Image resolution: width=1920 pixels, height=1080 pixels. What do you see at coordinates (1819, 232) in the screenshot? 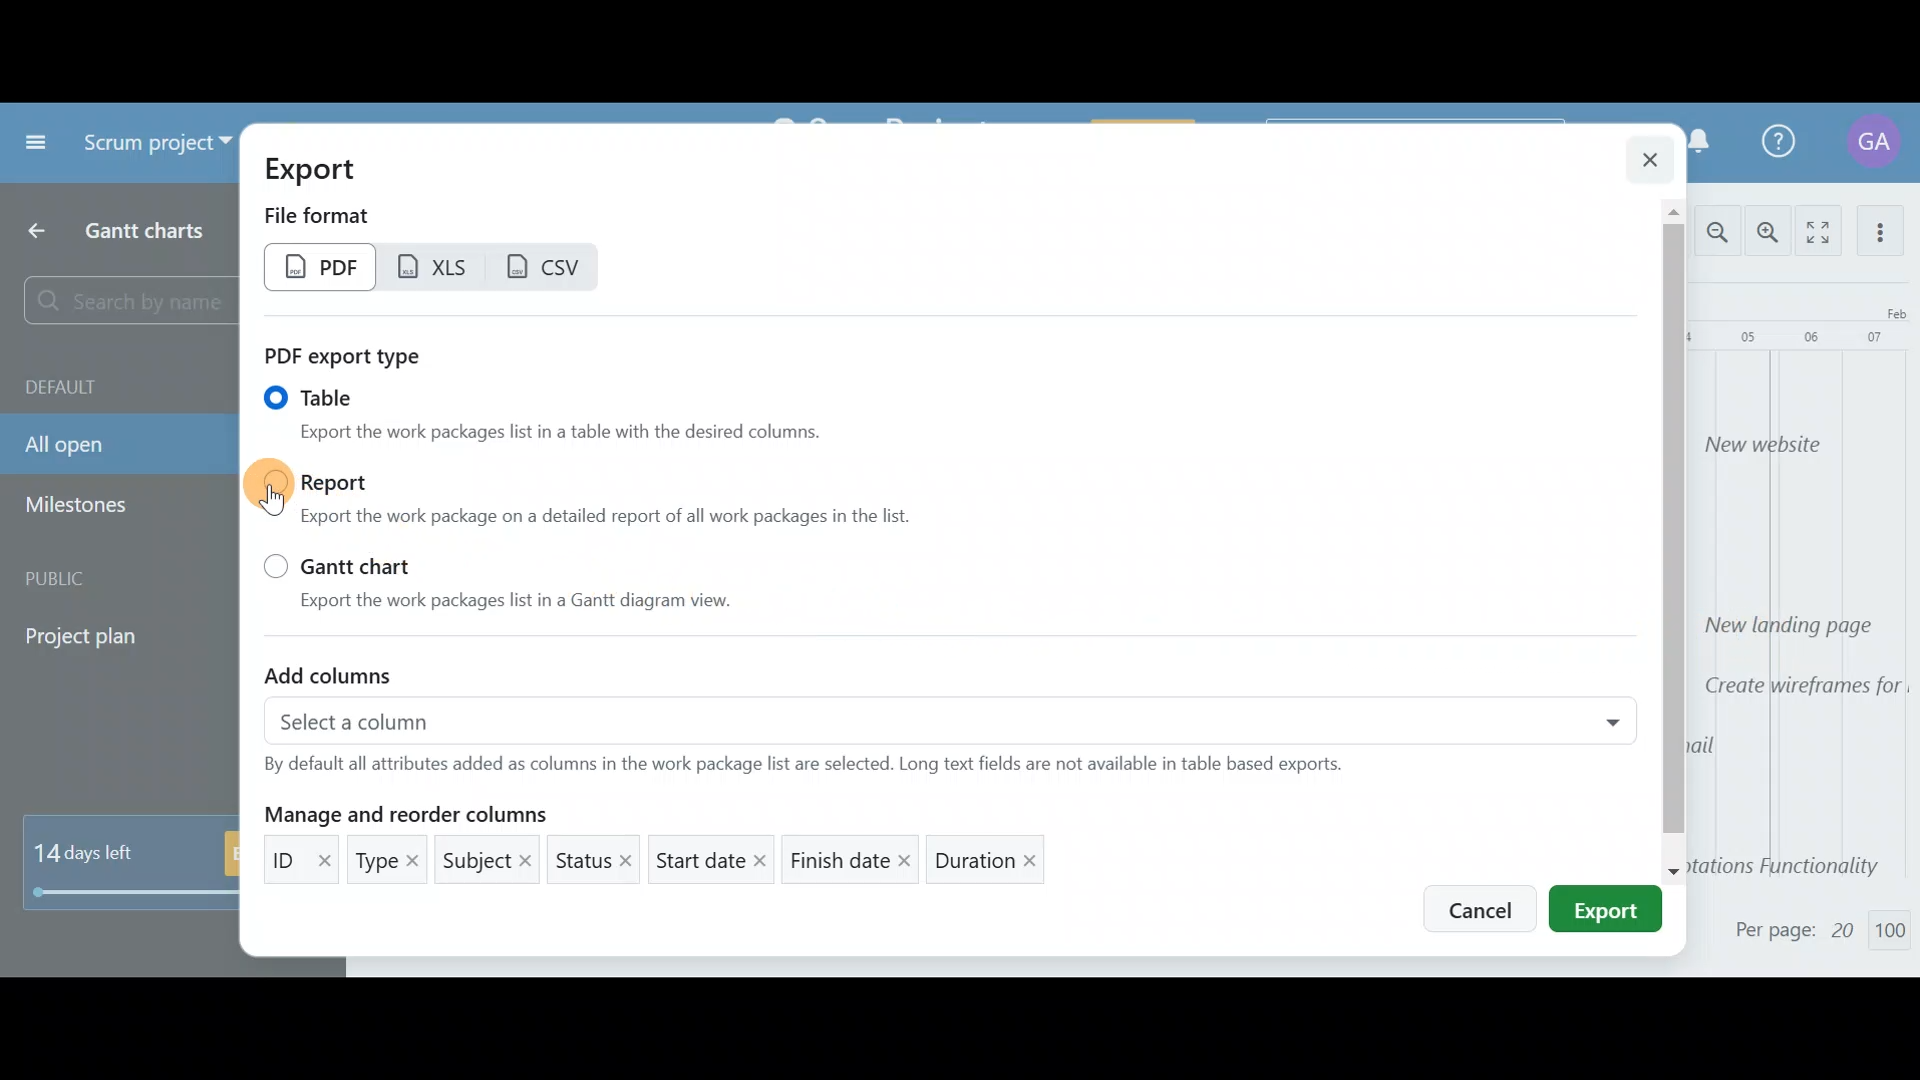
I see `Activate zen mode` at bounding box center [1819, 232].